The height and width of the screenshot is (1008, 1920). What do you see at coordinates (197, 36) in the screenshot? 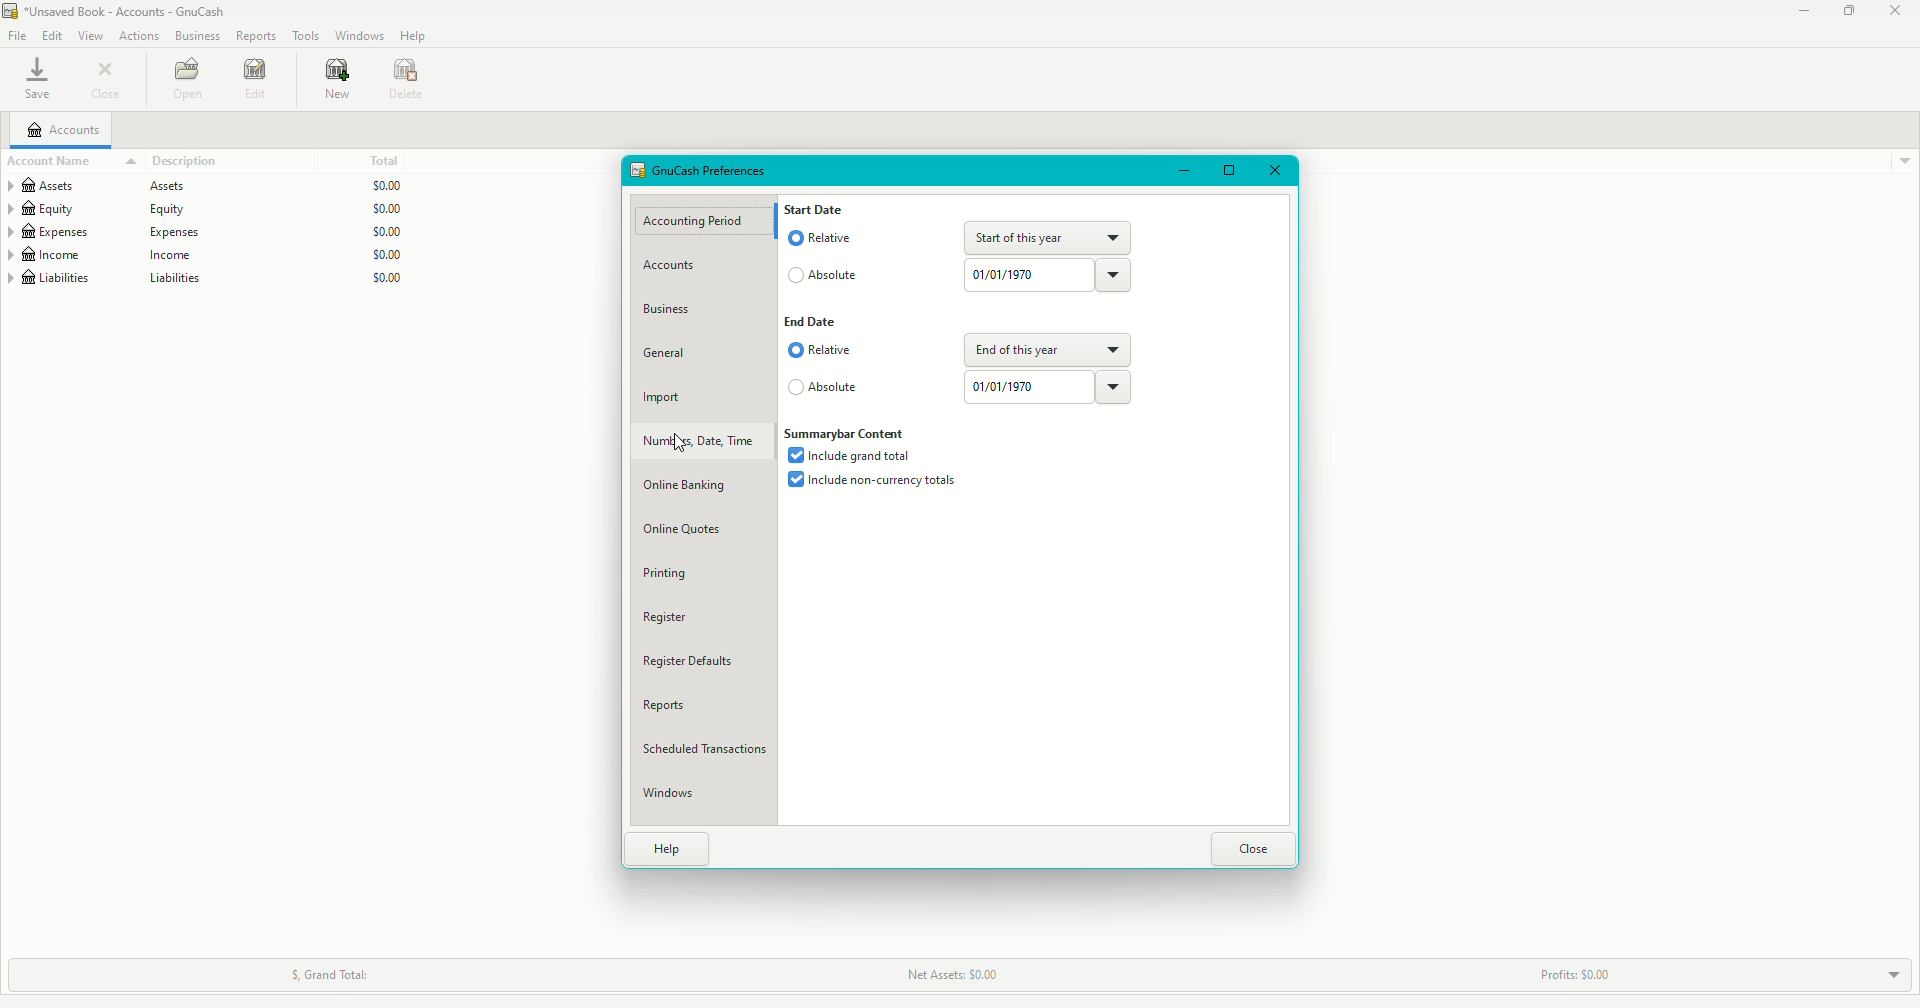
I see `Business` at bounding box center [197, 36].